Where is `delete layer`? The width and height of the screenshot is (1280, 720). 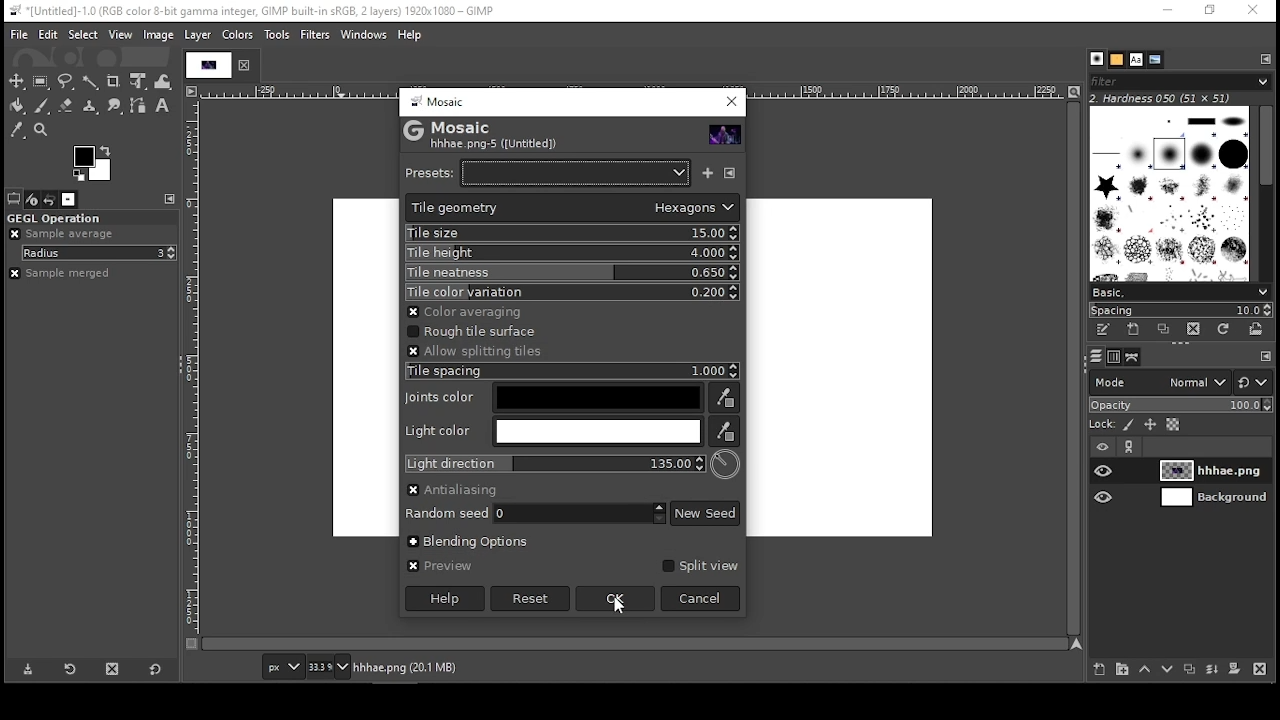 delete layer is located at coordinates (1263, 668).